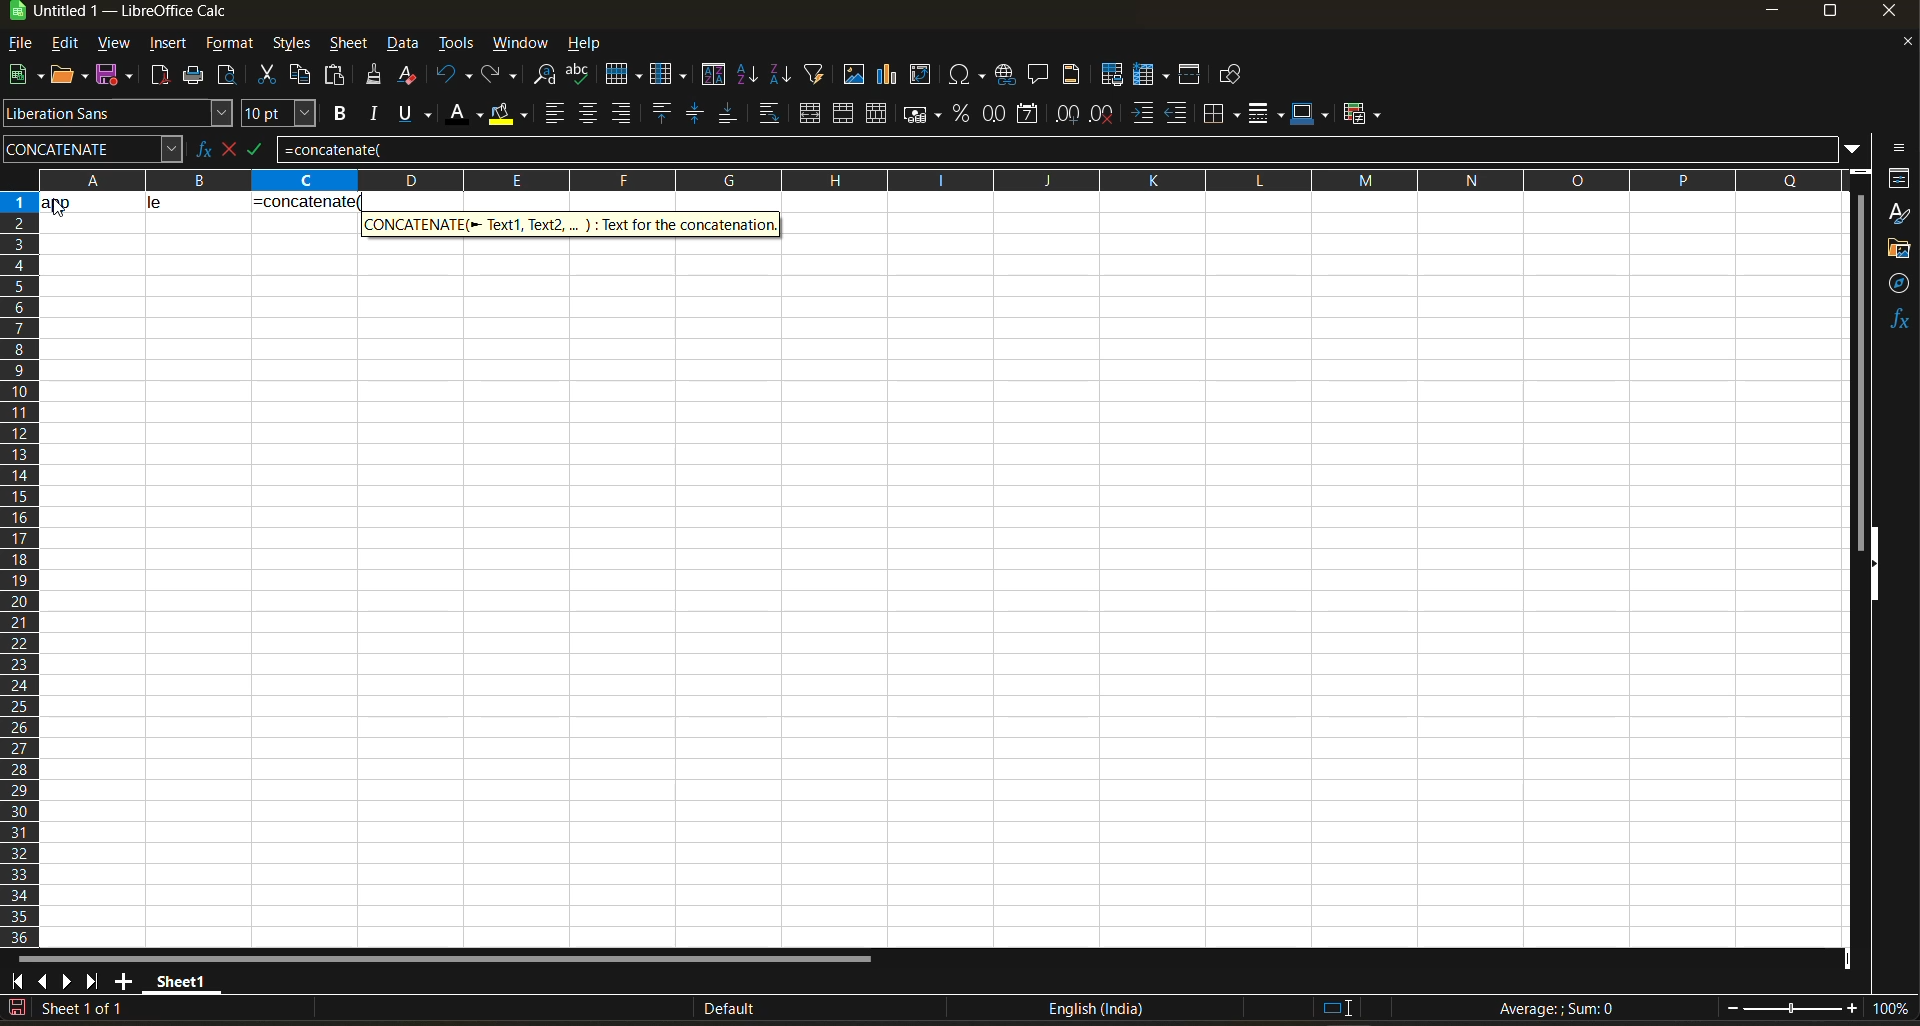 This screenshot has width=1920, height=1026. I want to click on save, so click(118, 73).